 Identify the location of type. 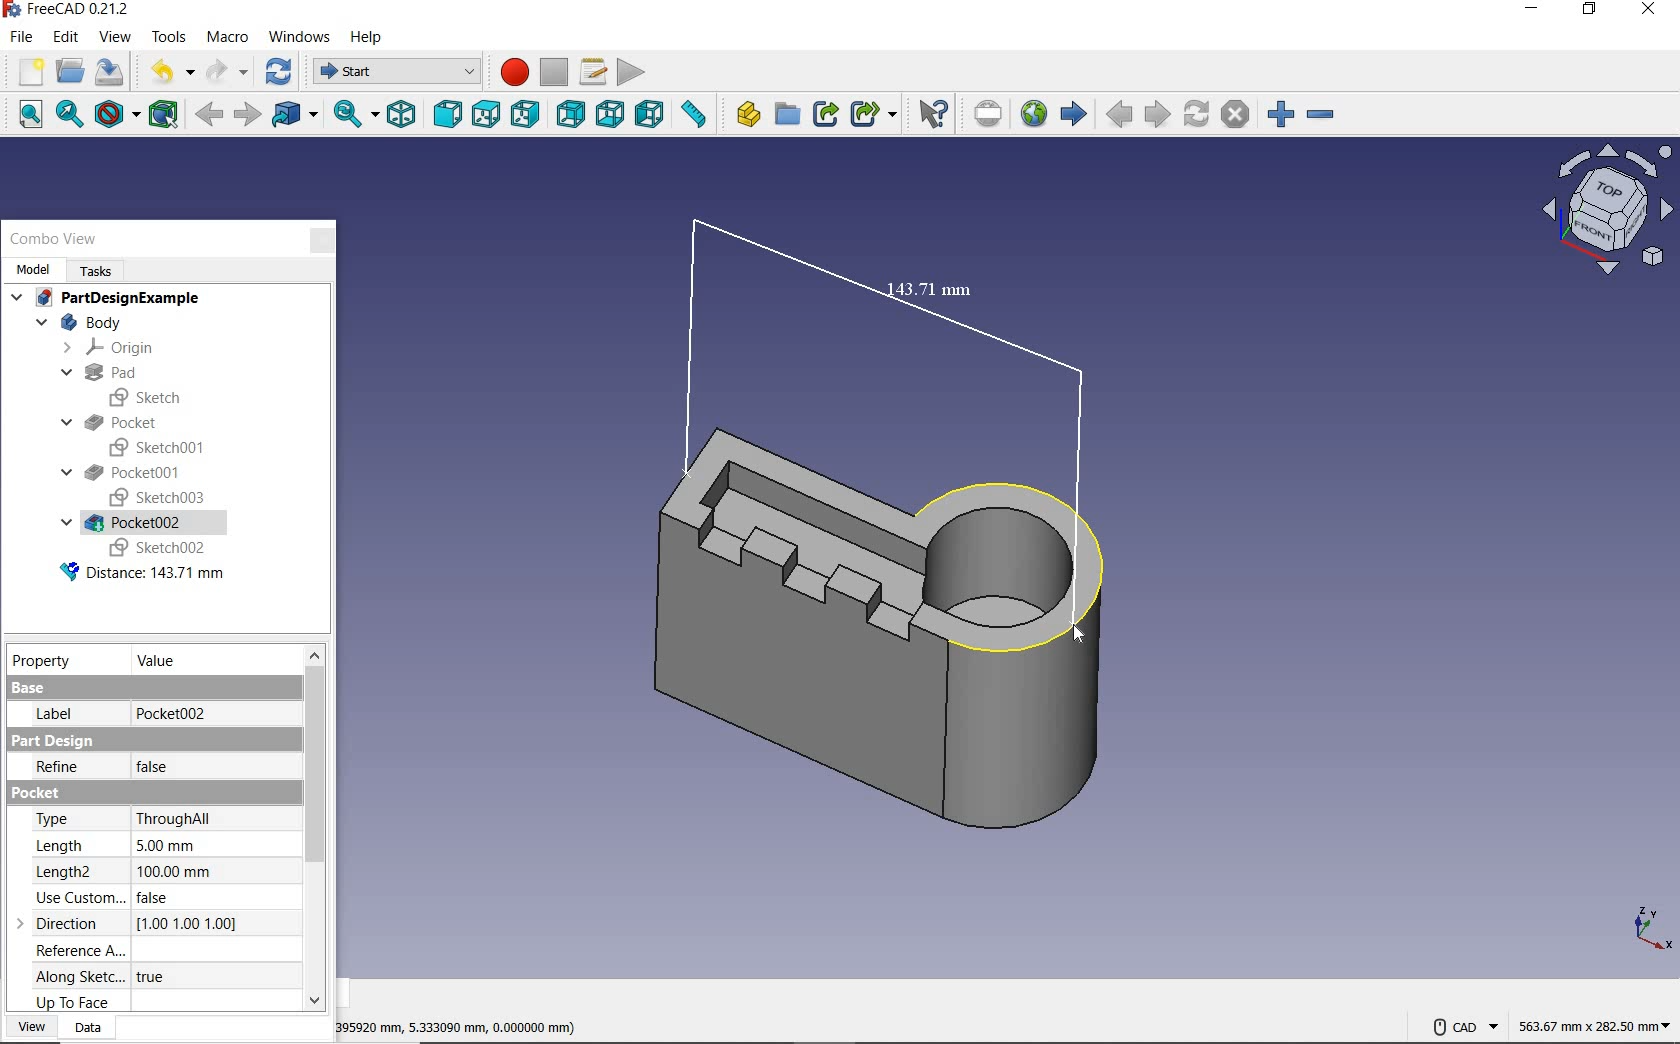
(54, 821).